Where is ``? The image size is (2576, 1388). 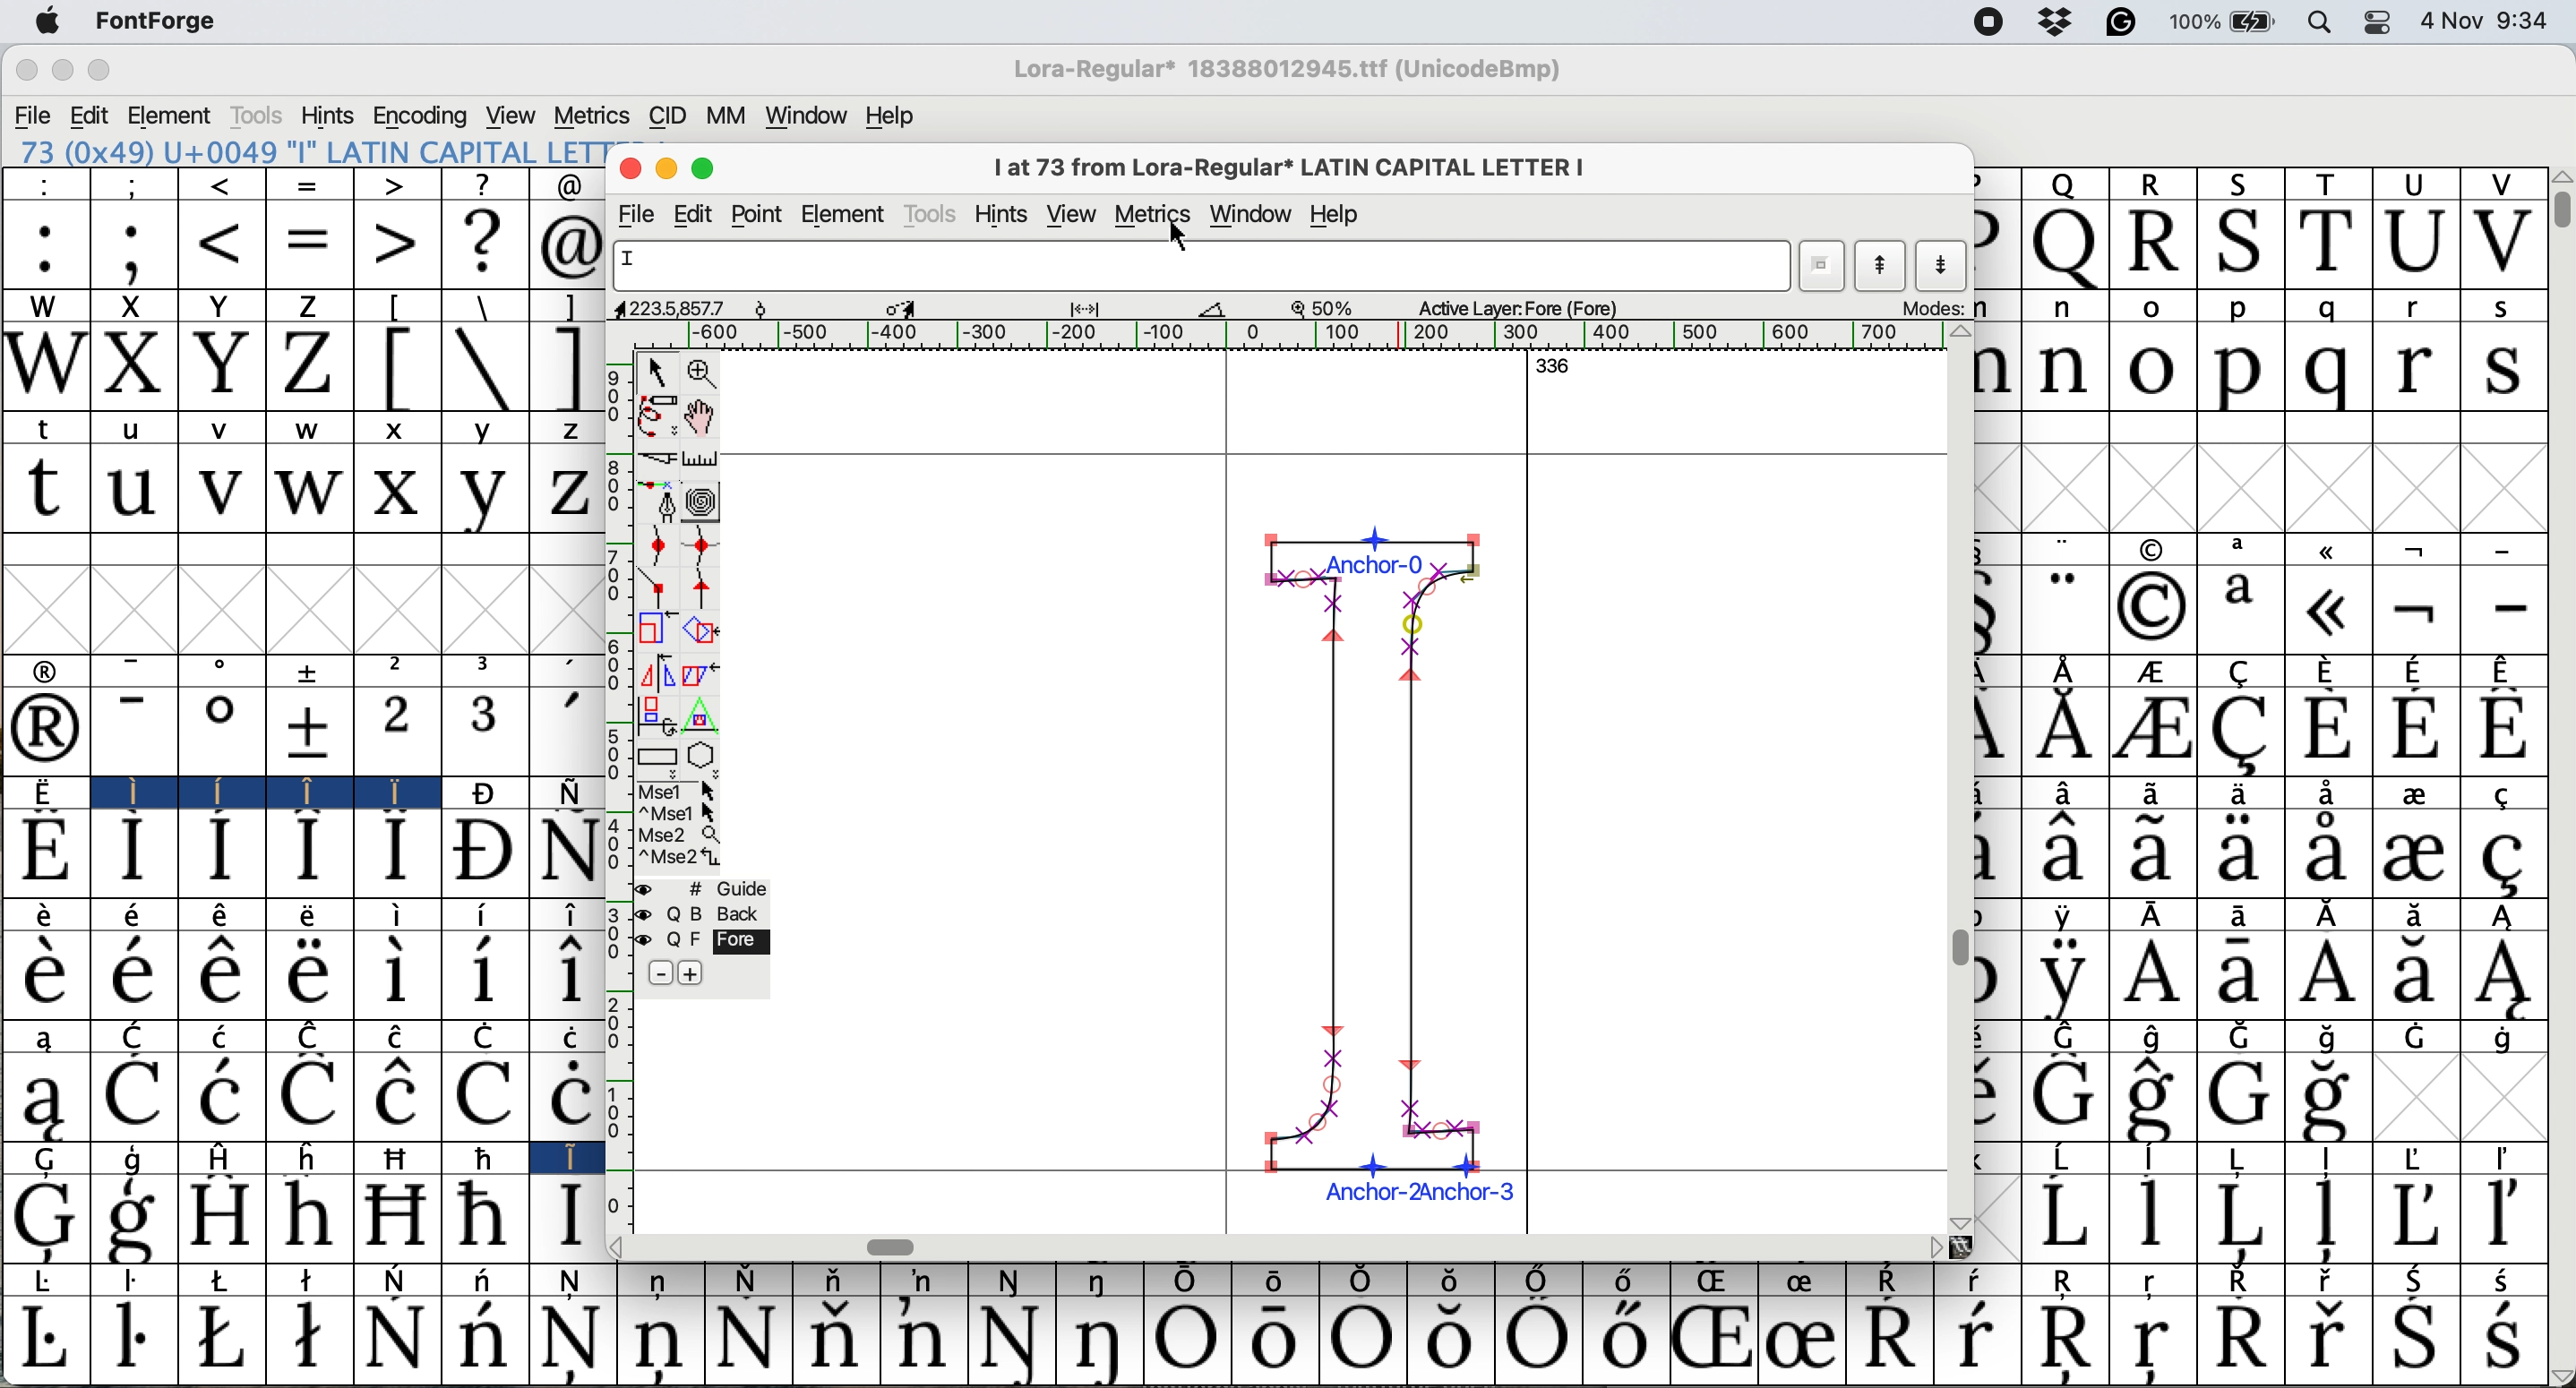
 is located at coordinates (1959, 333).